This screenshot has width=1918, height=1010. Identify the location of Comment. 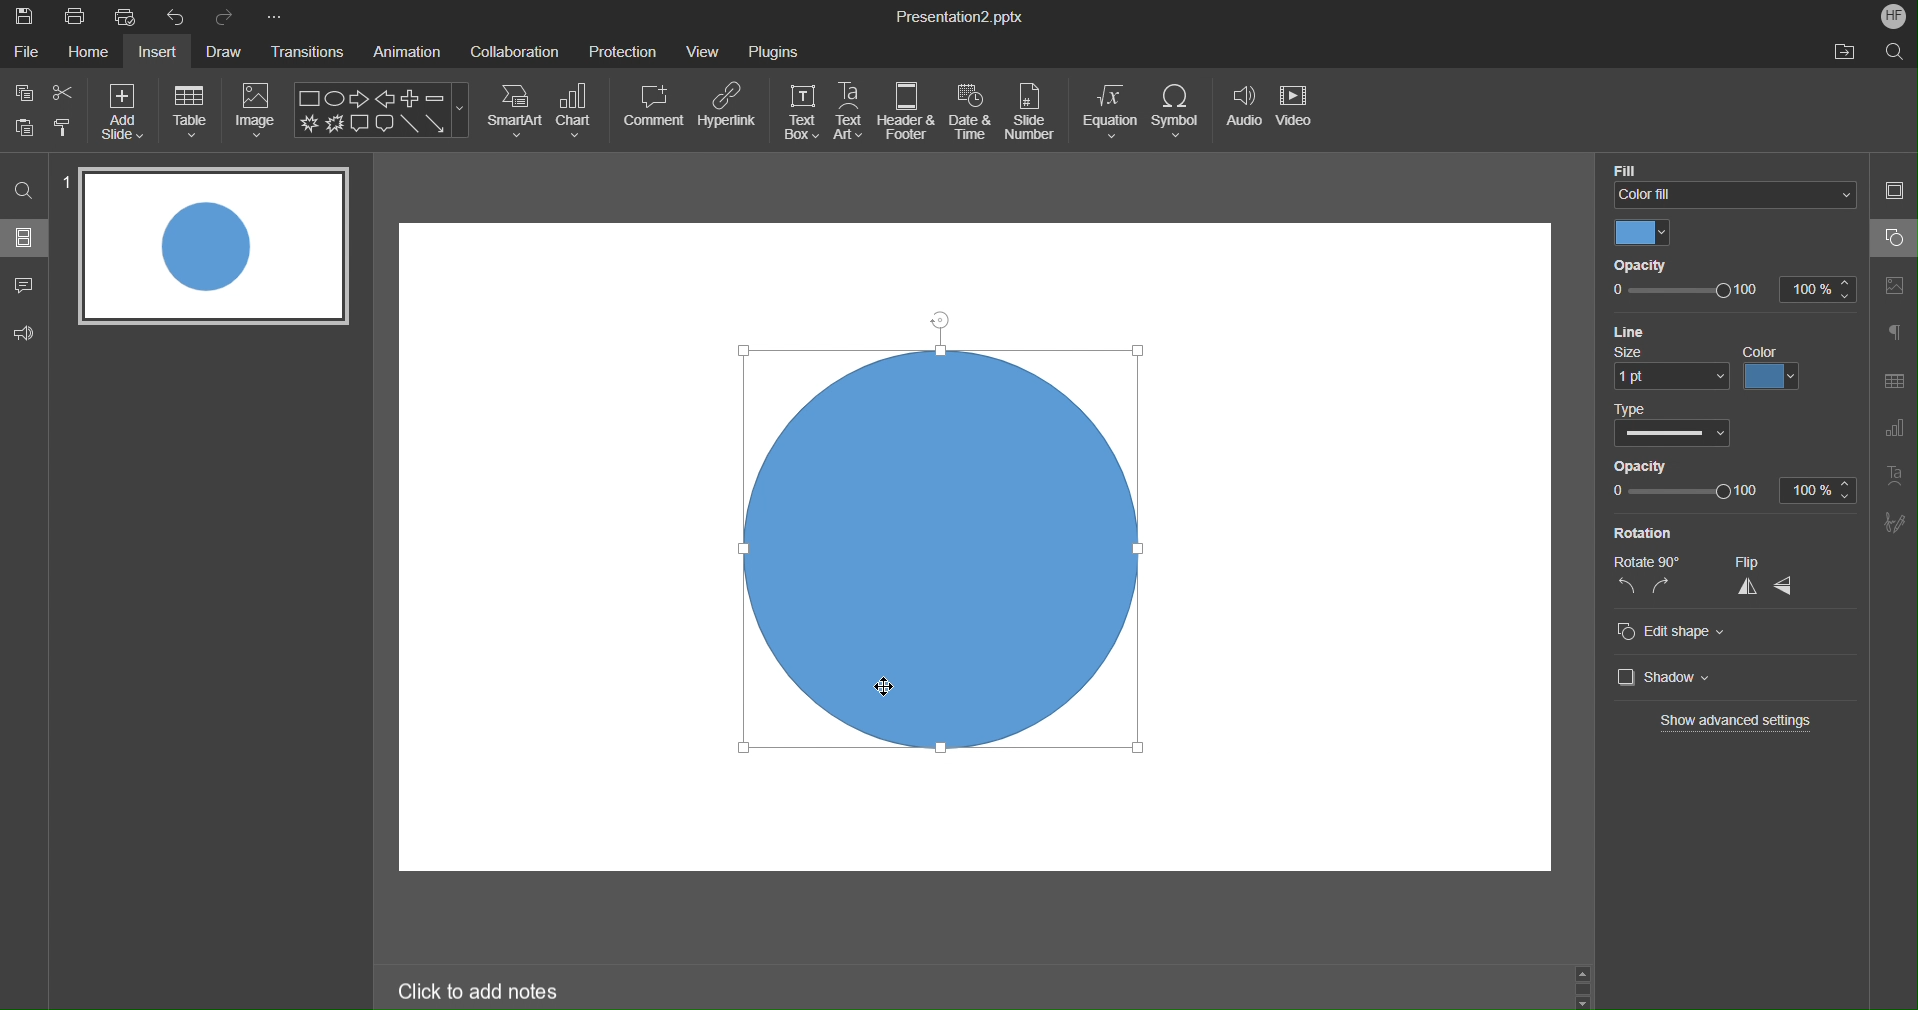
(654, 105).